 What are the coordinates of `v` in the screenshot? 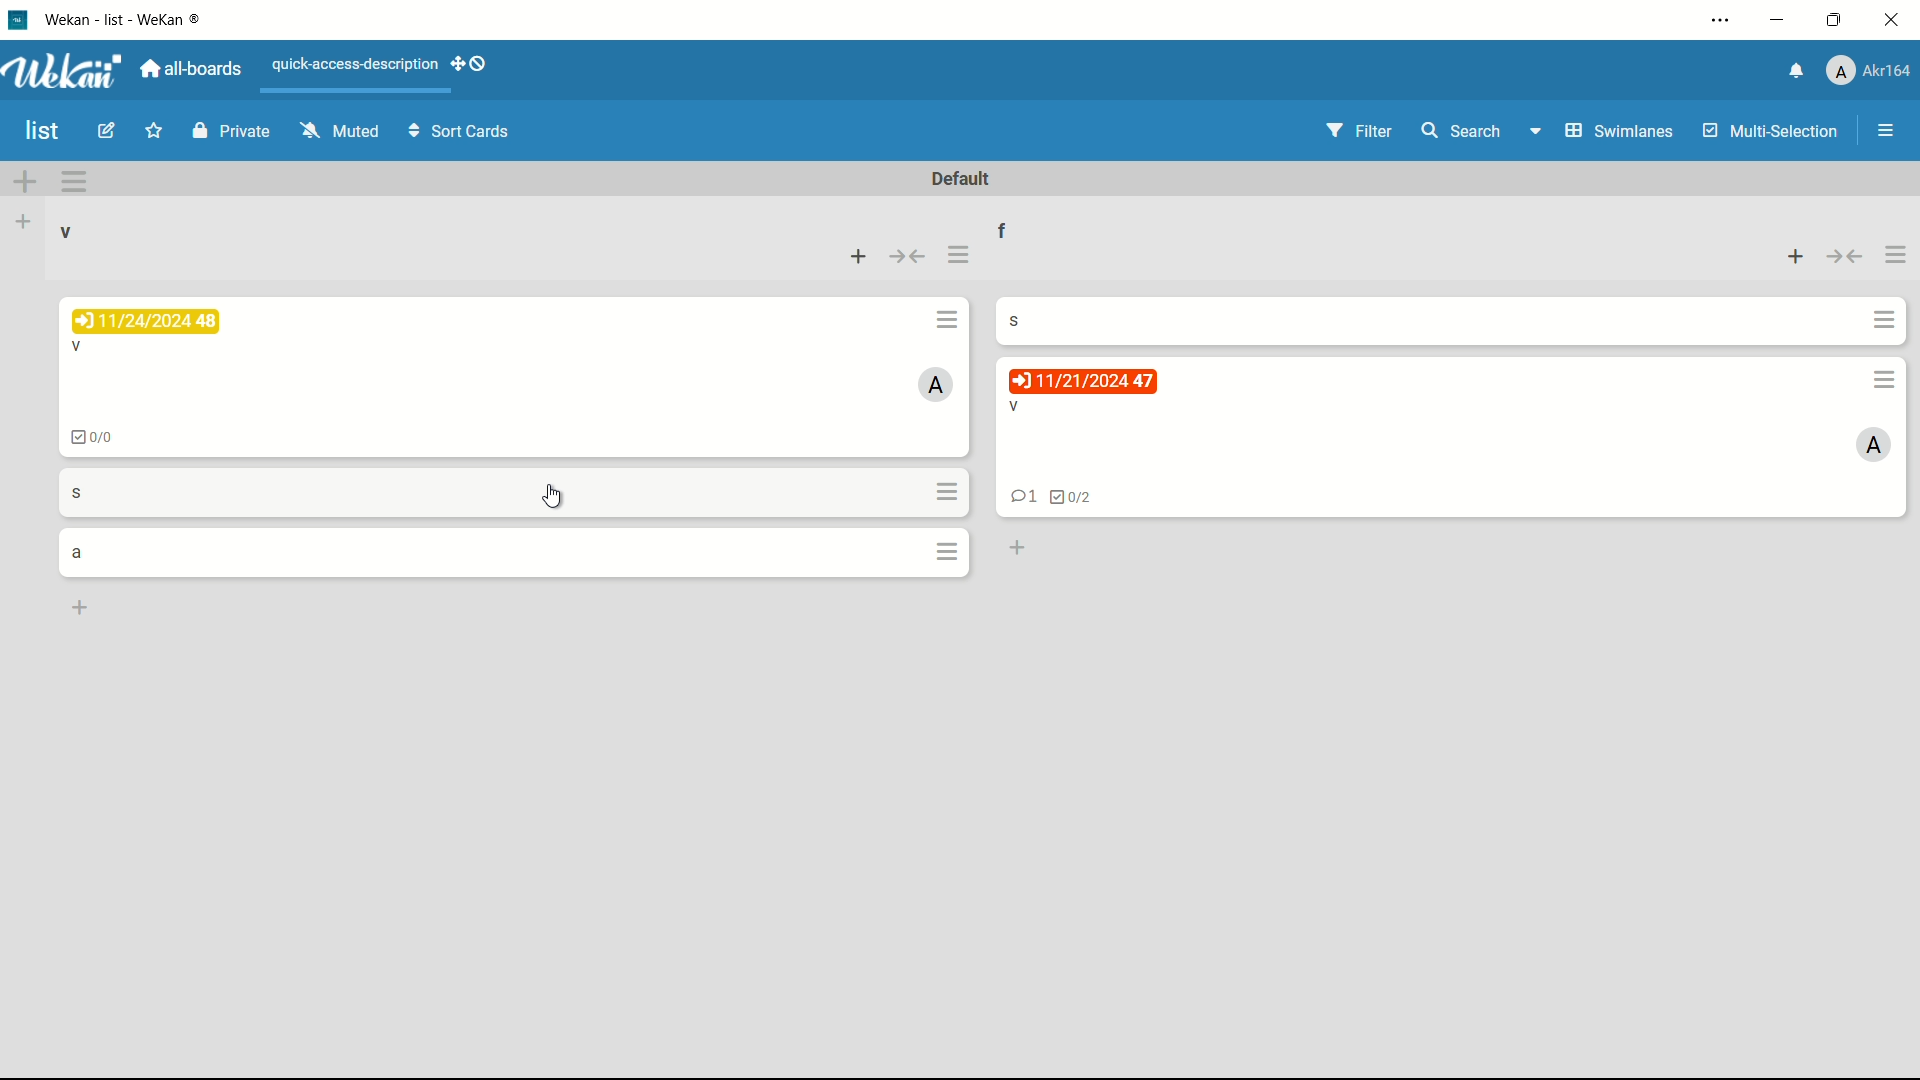 It's located at (1017, 408).